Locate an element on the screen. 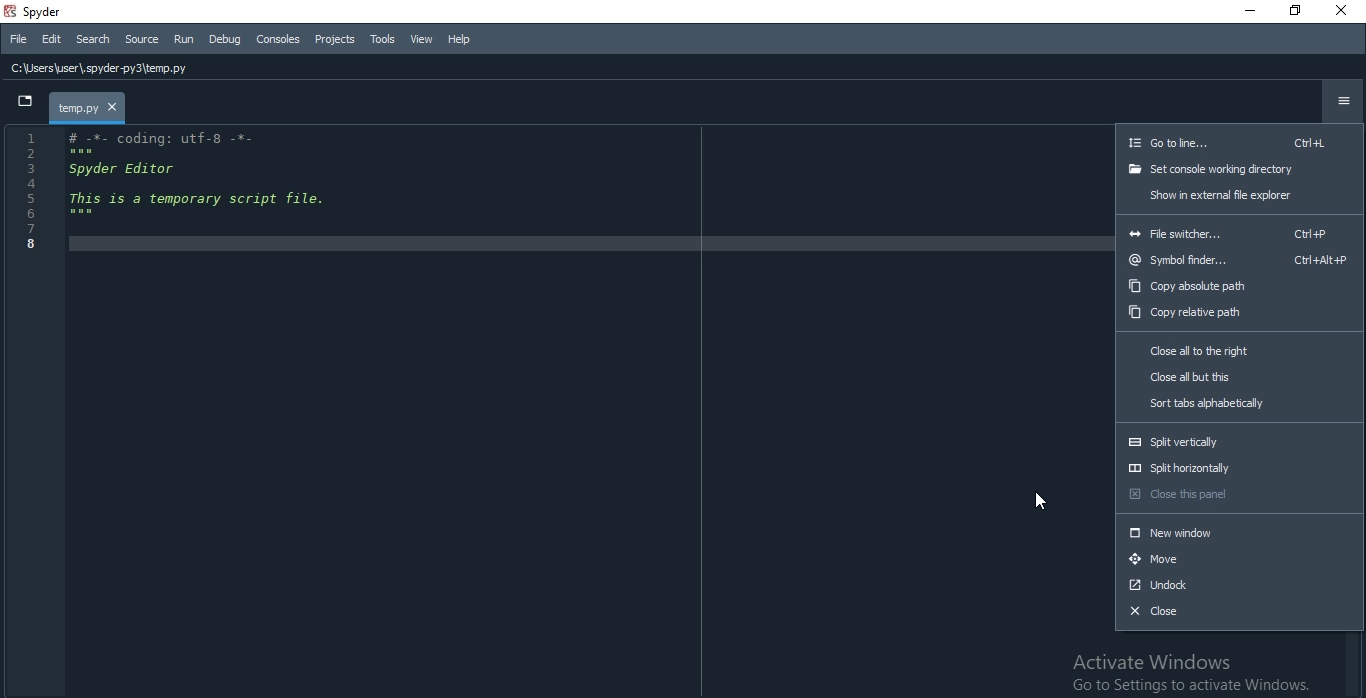 The image size is (1366, 698). copy relative path is located at coordinates (1241, 313).